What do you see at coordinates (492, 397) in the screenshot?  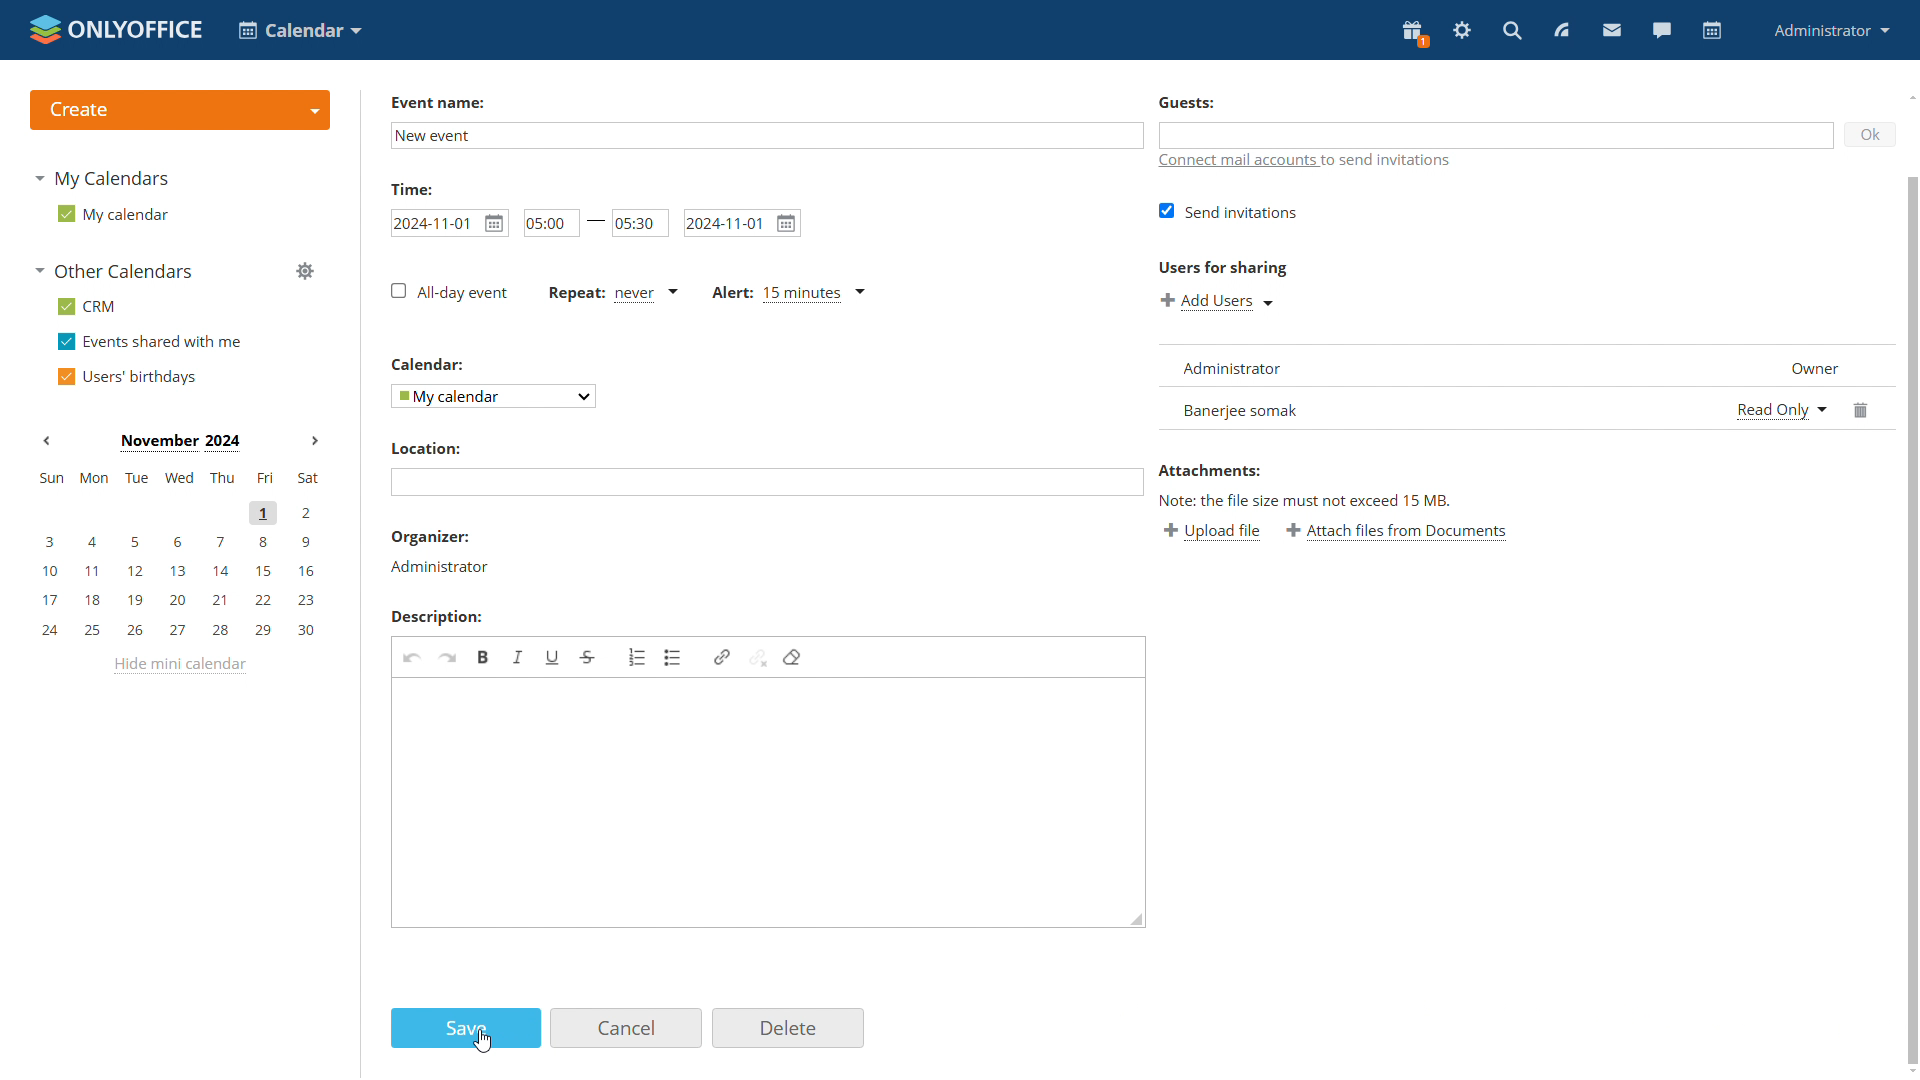 I see `My calendar` at bounding box center [492, 397].